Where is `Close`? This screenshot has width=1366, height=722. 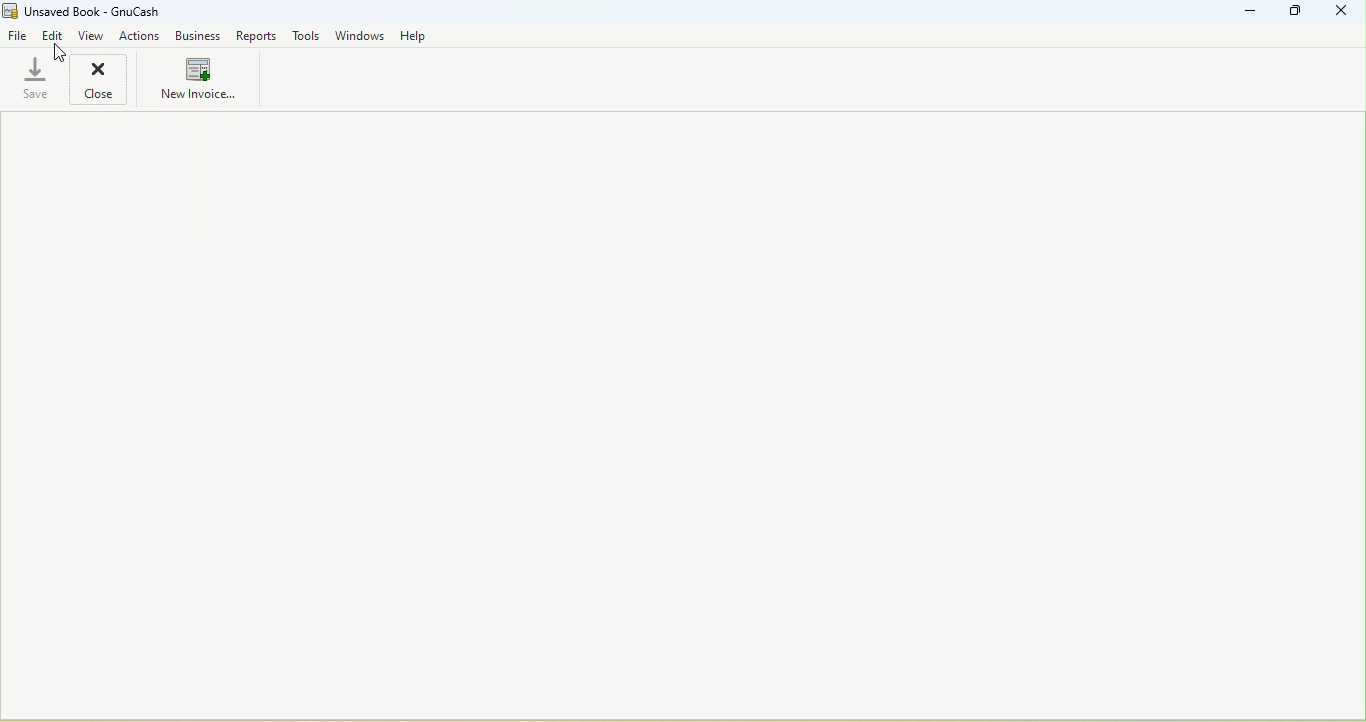 Close is located at coordinates (102, 80).